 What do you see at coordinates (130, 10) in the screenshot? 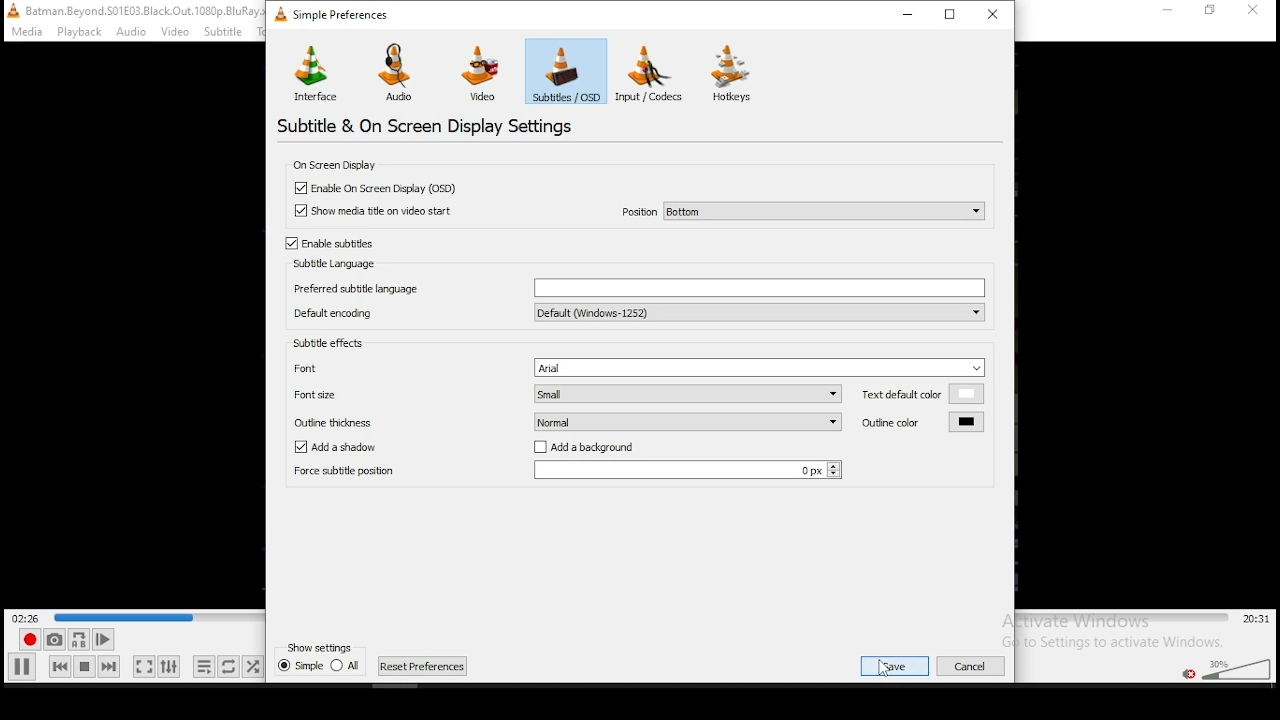
I see `` at bounding box center [130, 10].